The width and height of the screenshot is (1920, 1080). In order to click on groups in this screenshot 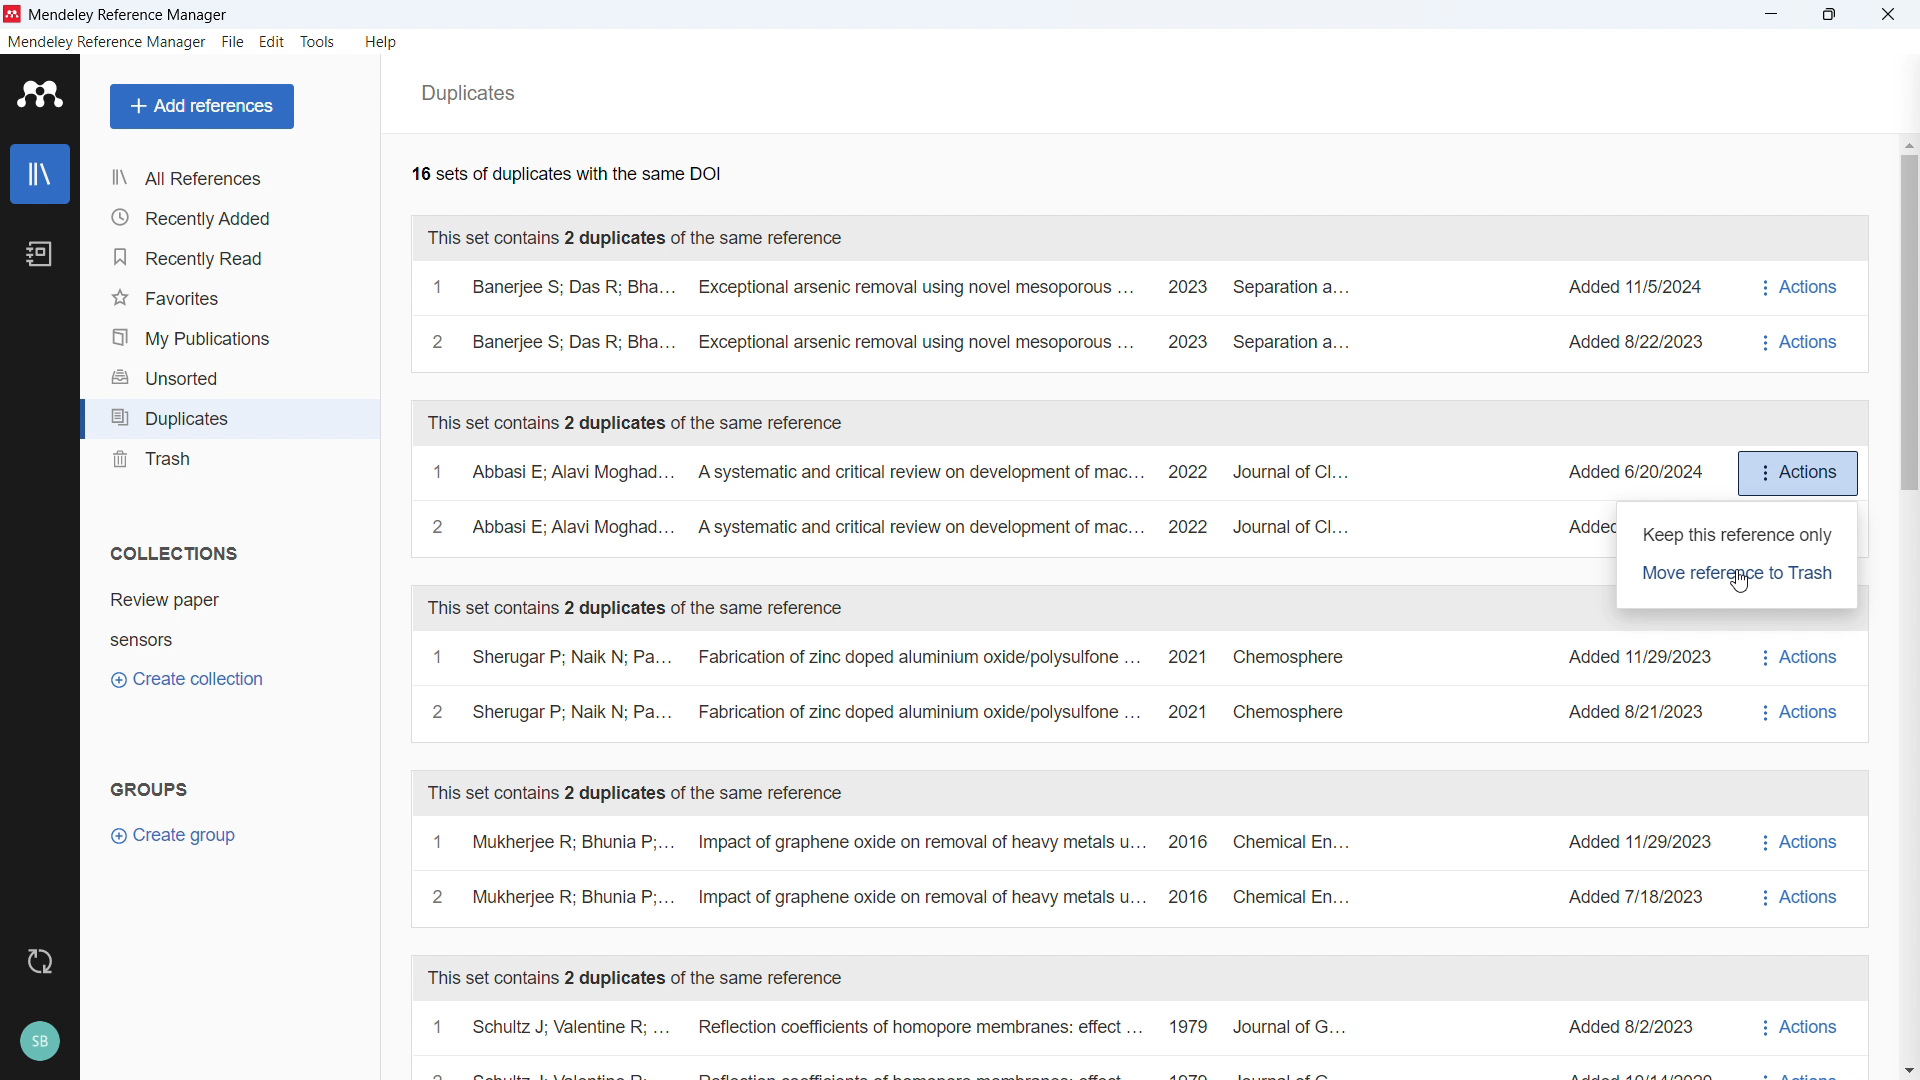, I will do `click(150, 788)`.